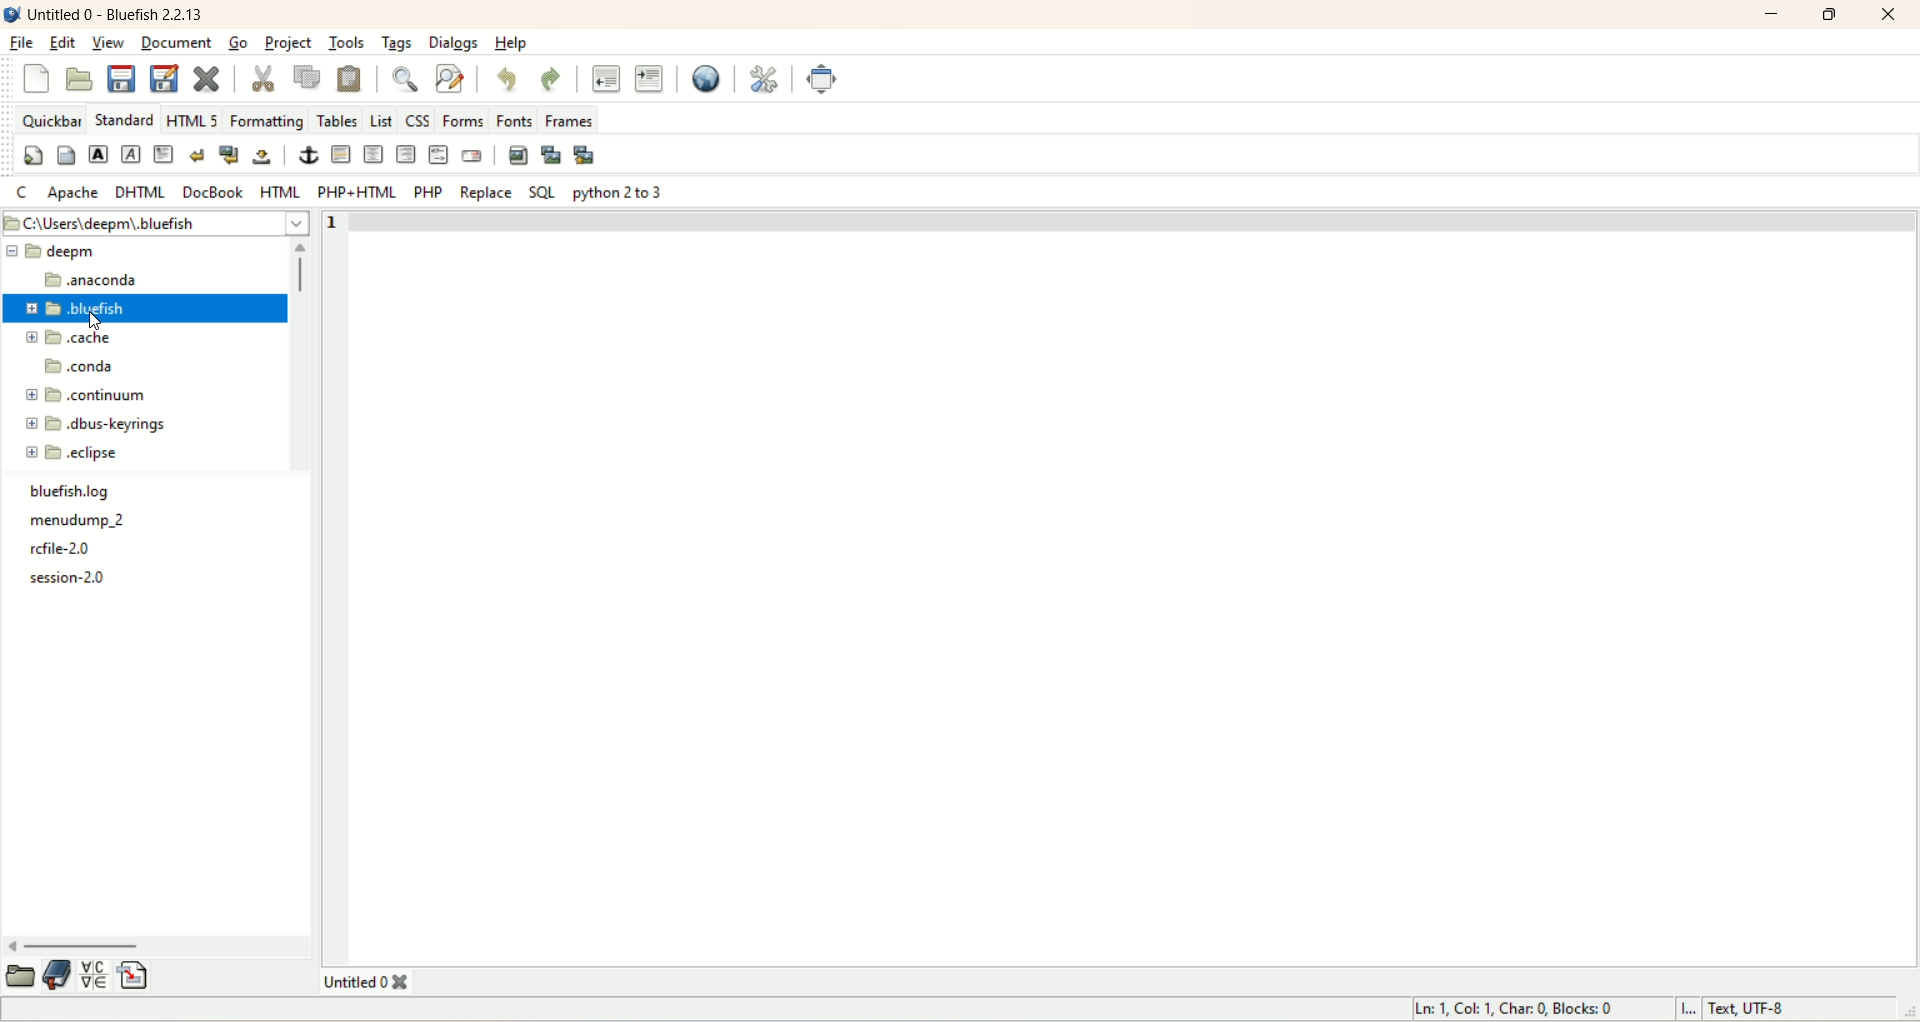 The image size is (1920, 1022). Describe the element at coordinates (199, 153) in the screenshot. I see `break` at that location.